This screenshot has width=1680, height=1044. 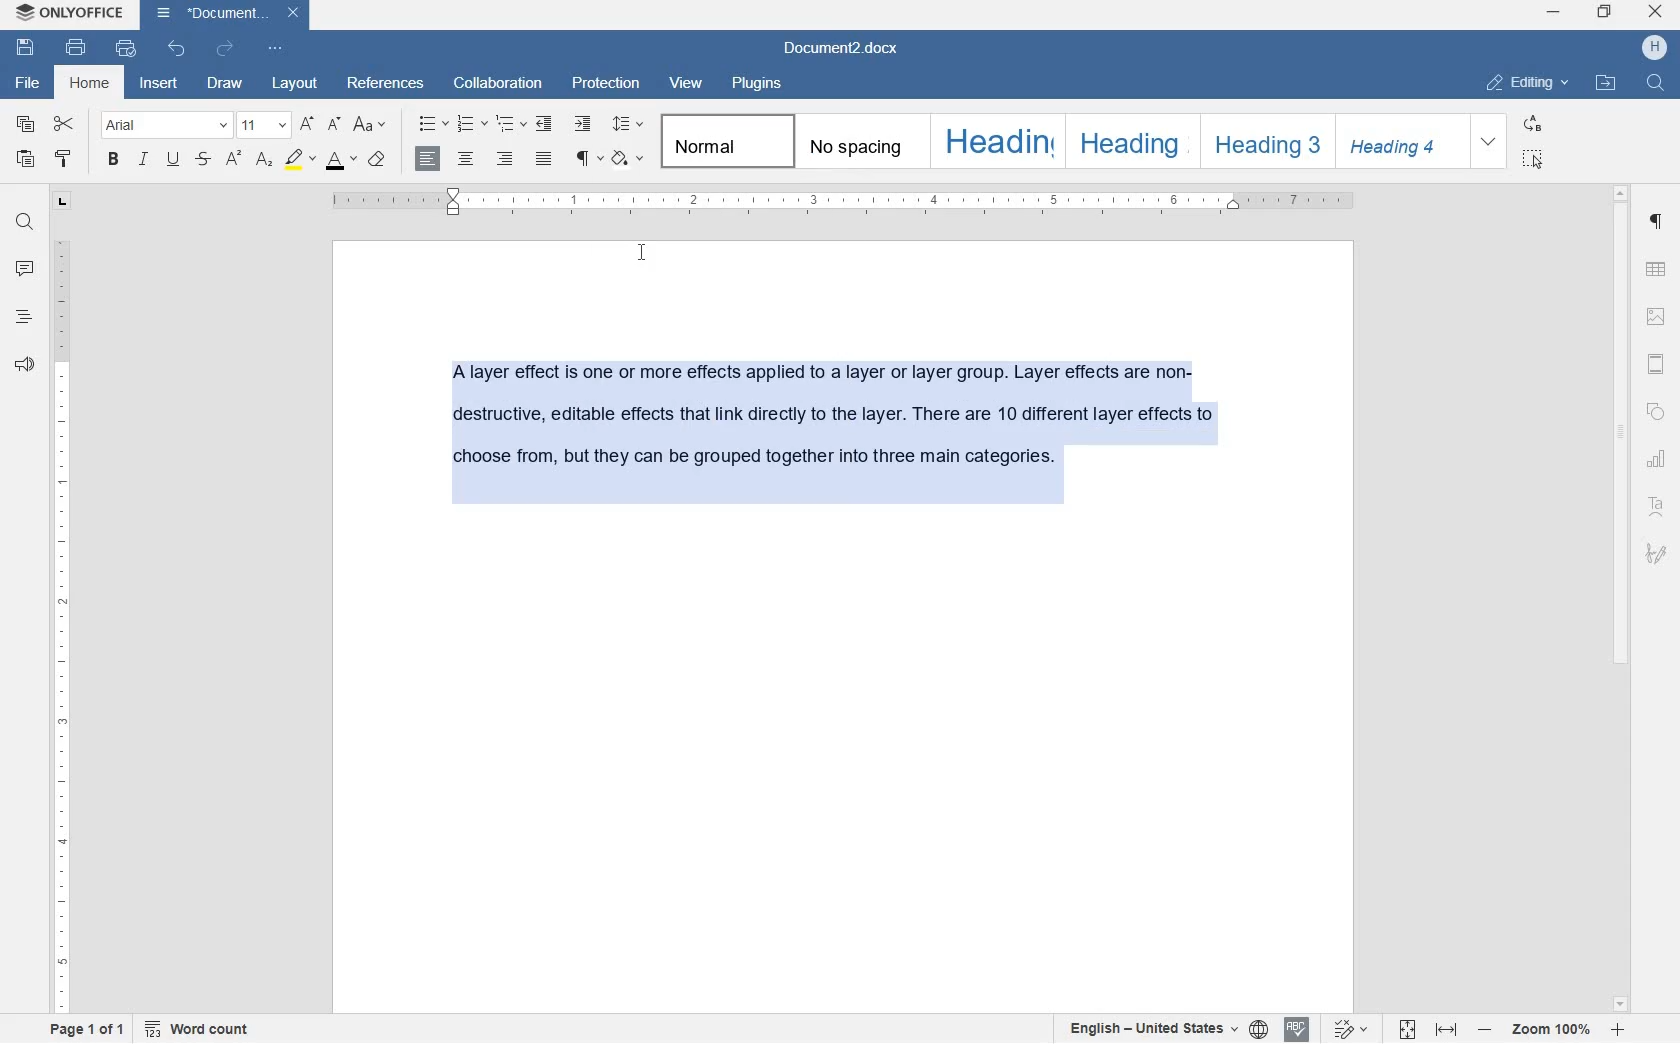 What do you see at coordinates (995, 140) in the screenshot?
I see `heading 1` at bounding box center [995, 140].